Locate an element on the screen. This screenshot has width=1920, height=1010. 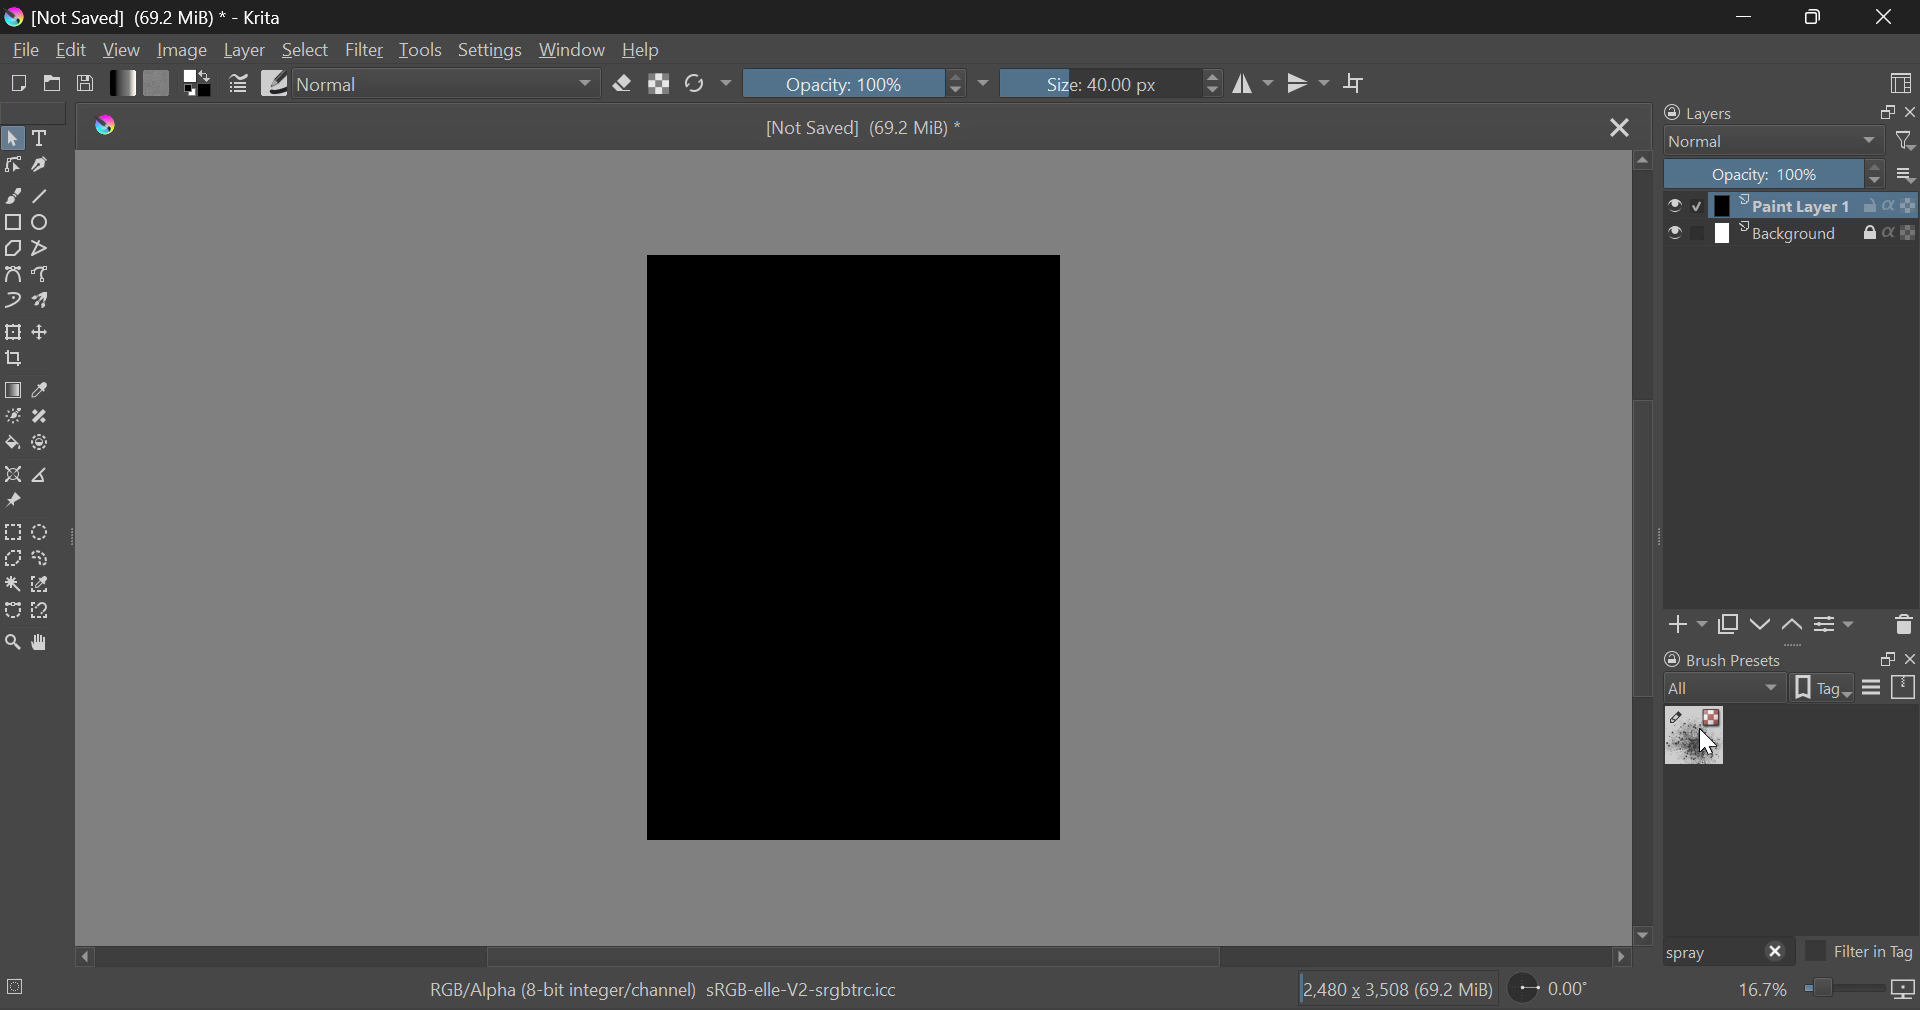
Gradient Fill is located at coordinates (14, 391).